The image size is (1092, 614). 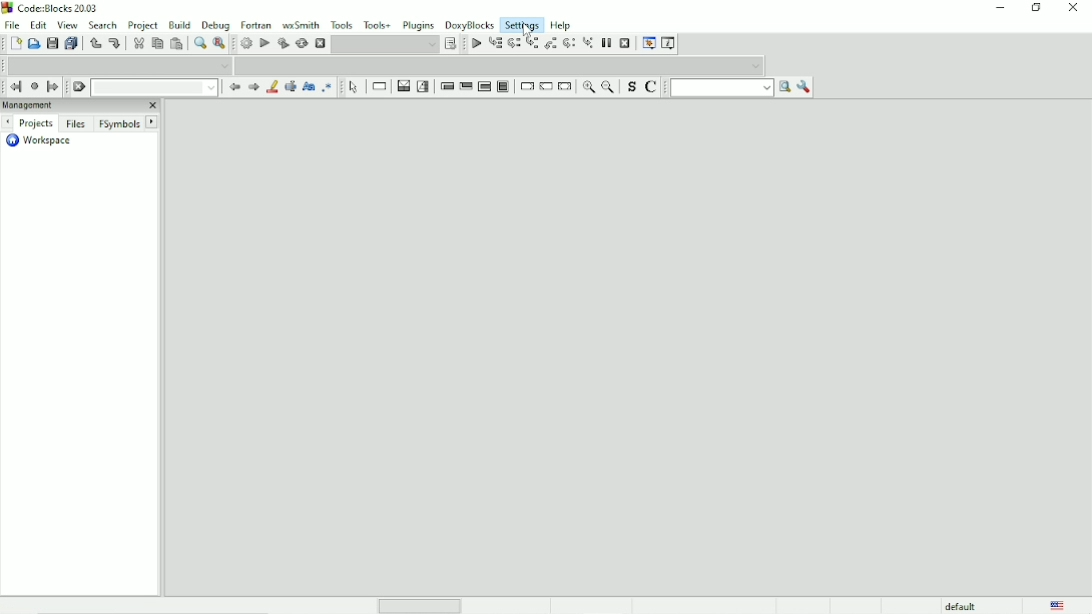 What do you see at coordinates (466, 87) in the screenshot?
I see `Exit condition loop` at bounding box center [466, 87].